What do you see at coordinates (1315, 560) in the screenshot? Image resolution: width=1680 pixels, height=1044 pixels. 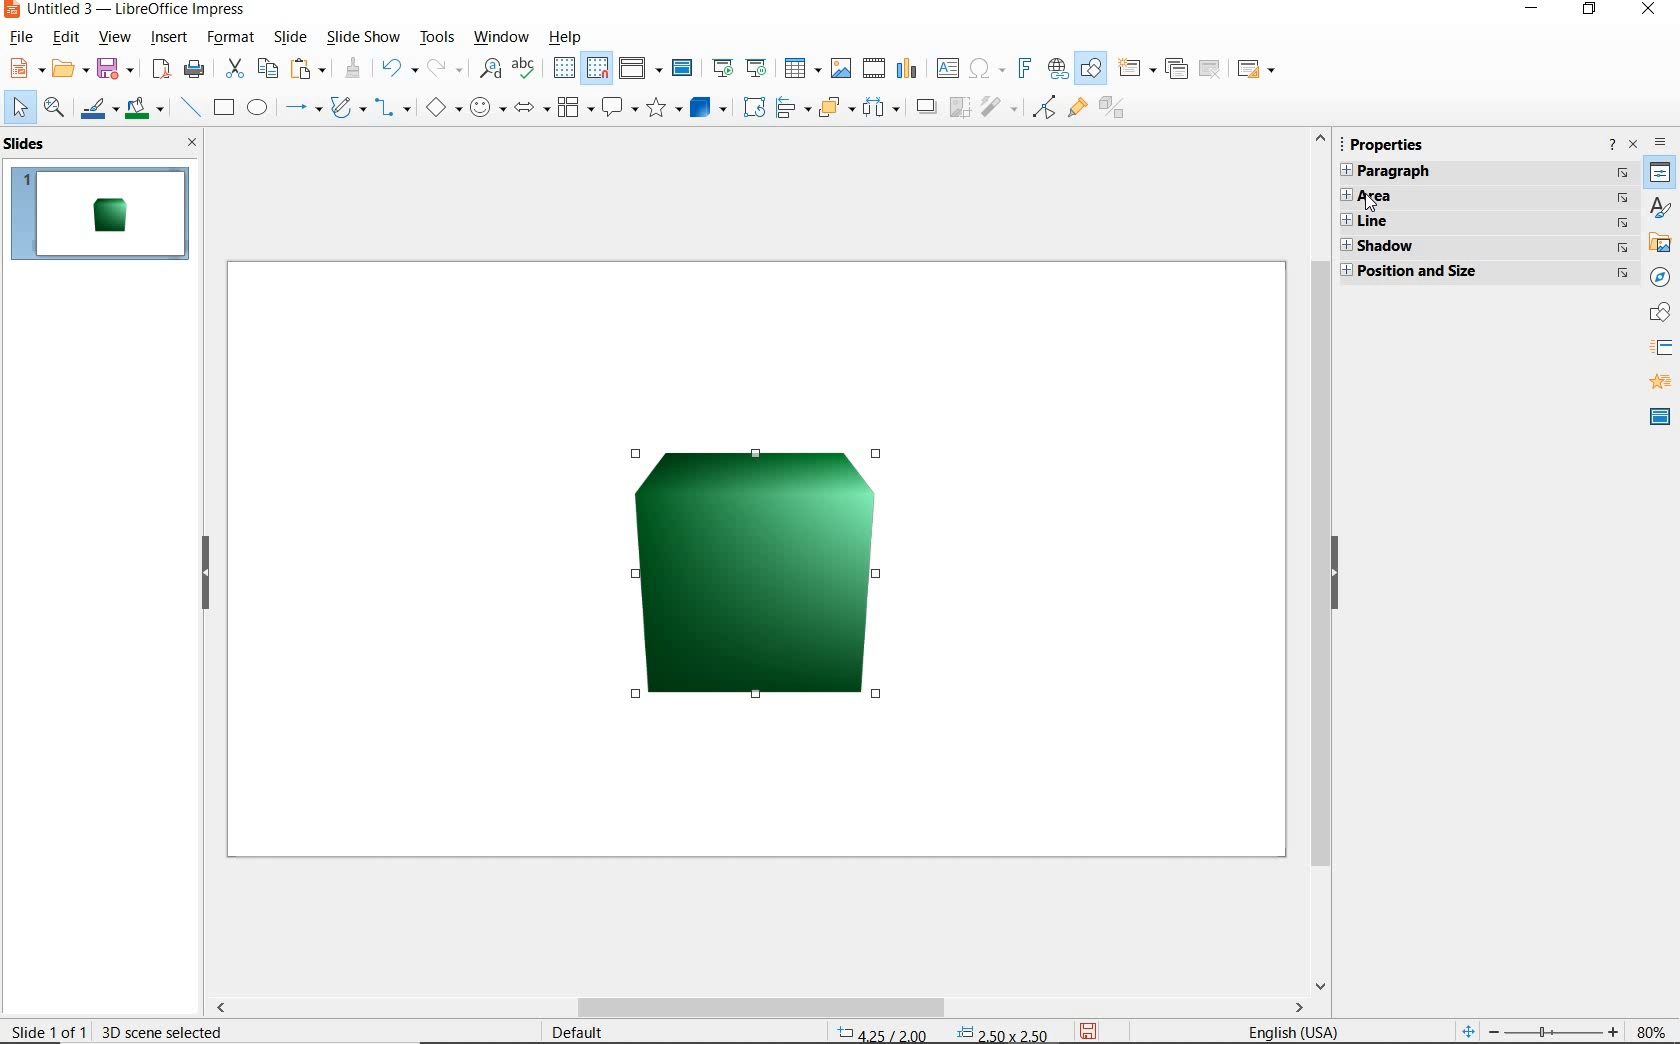 I see `SCROLLBAR` at bounding box center [1315, 560].